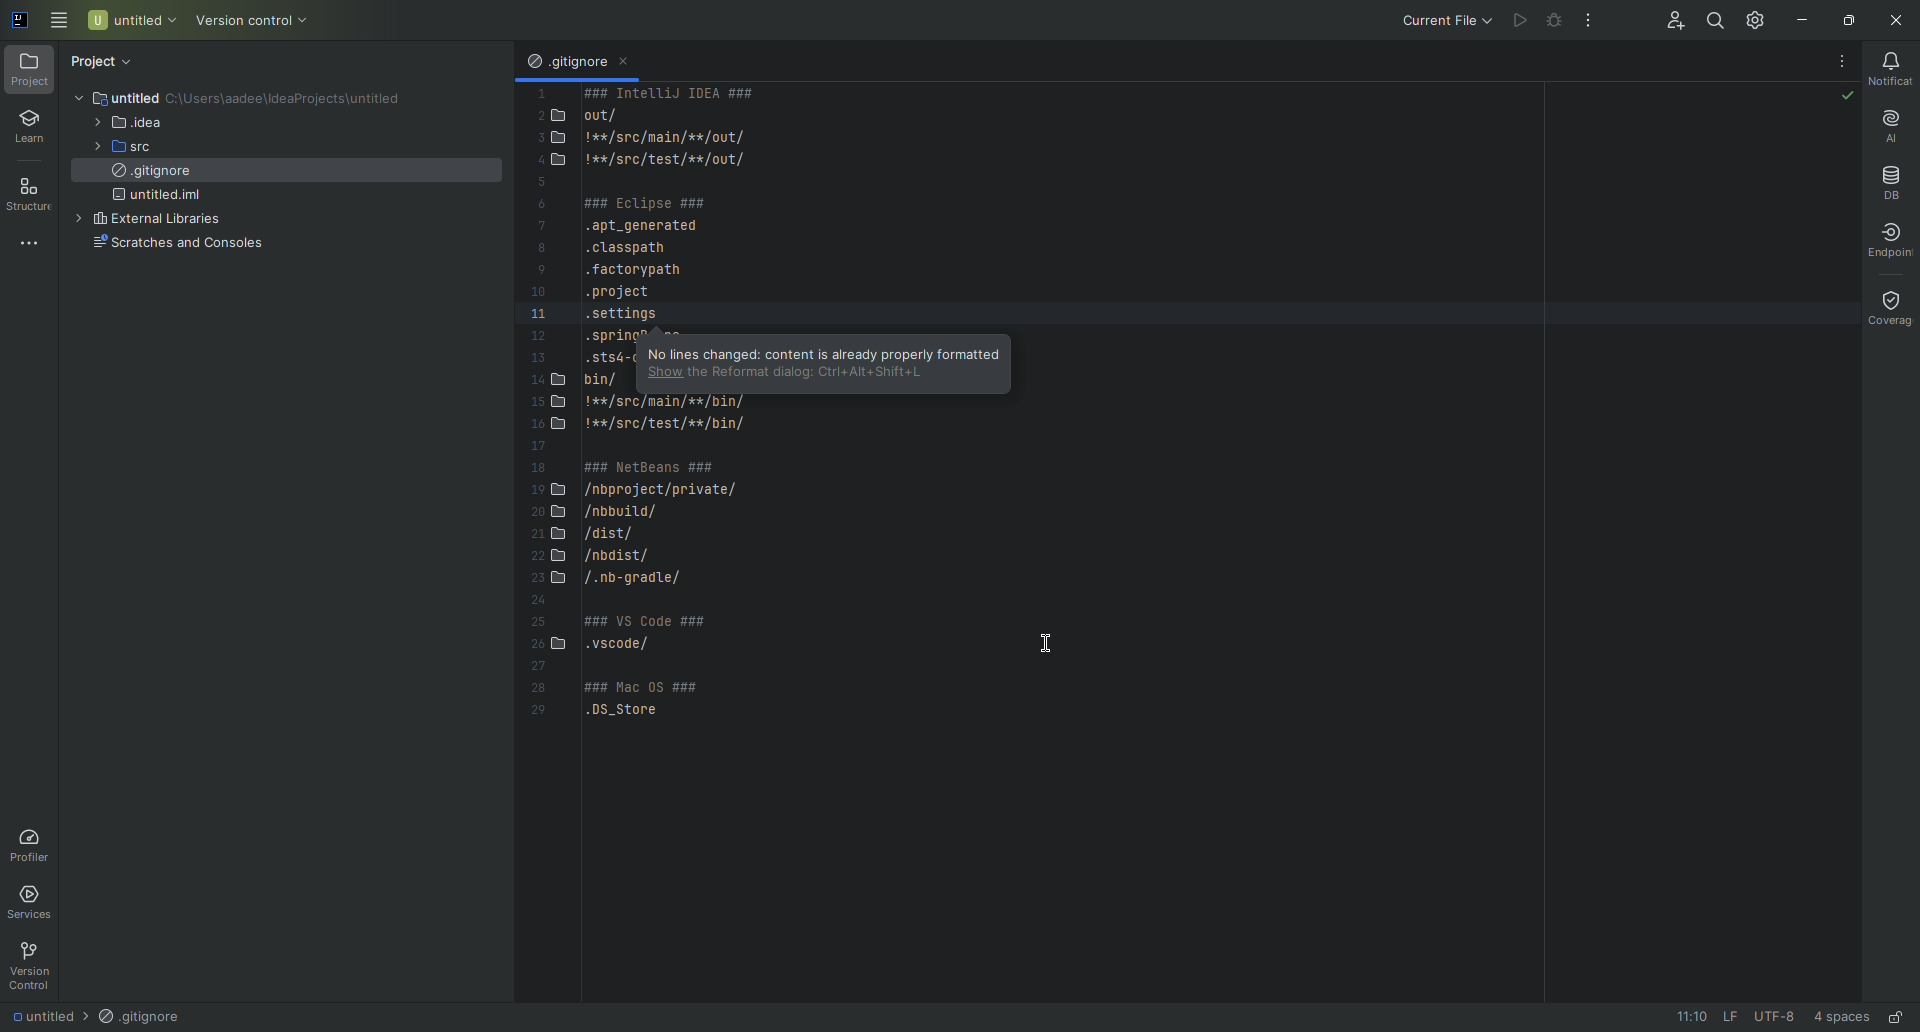 This screenshot has width=1920, height=1032. Describe the element at coordinates (153, 96) in the screenshot. I see `untitled` at that location.